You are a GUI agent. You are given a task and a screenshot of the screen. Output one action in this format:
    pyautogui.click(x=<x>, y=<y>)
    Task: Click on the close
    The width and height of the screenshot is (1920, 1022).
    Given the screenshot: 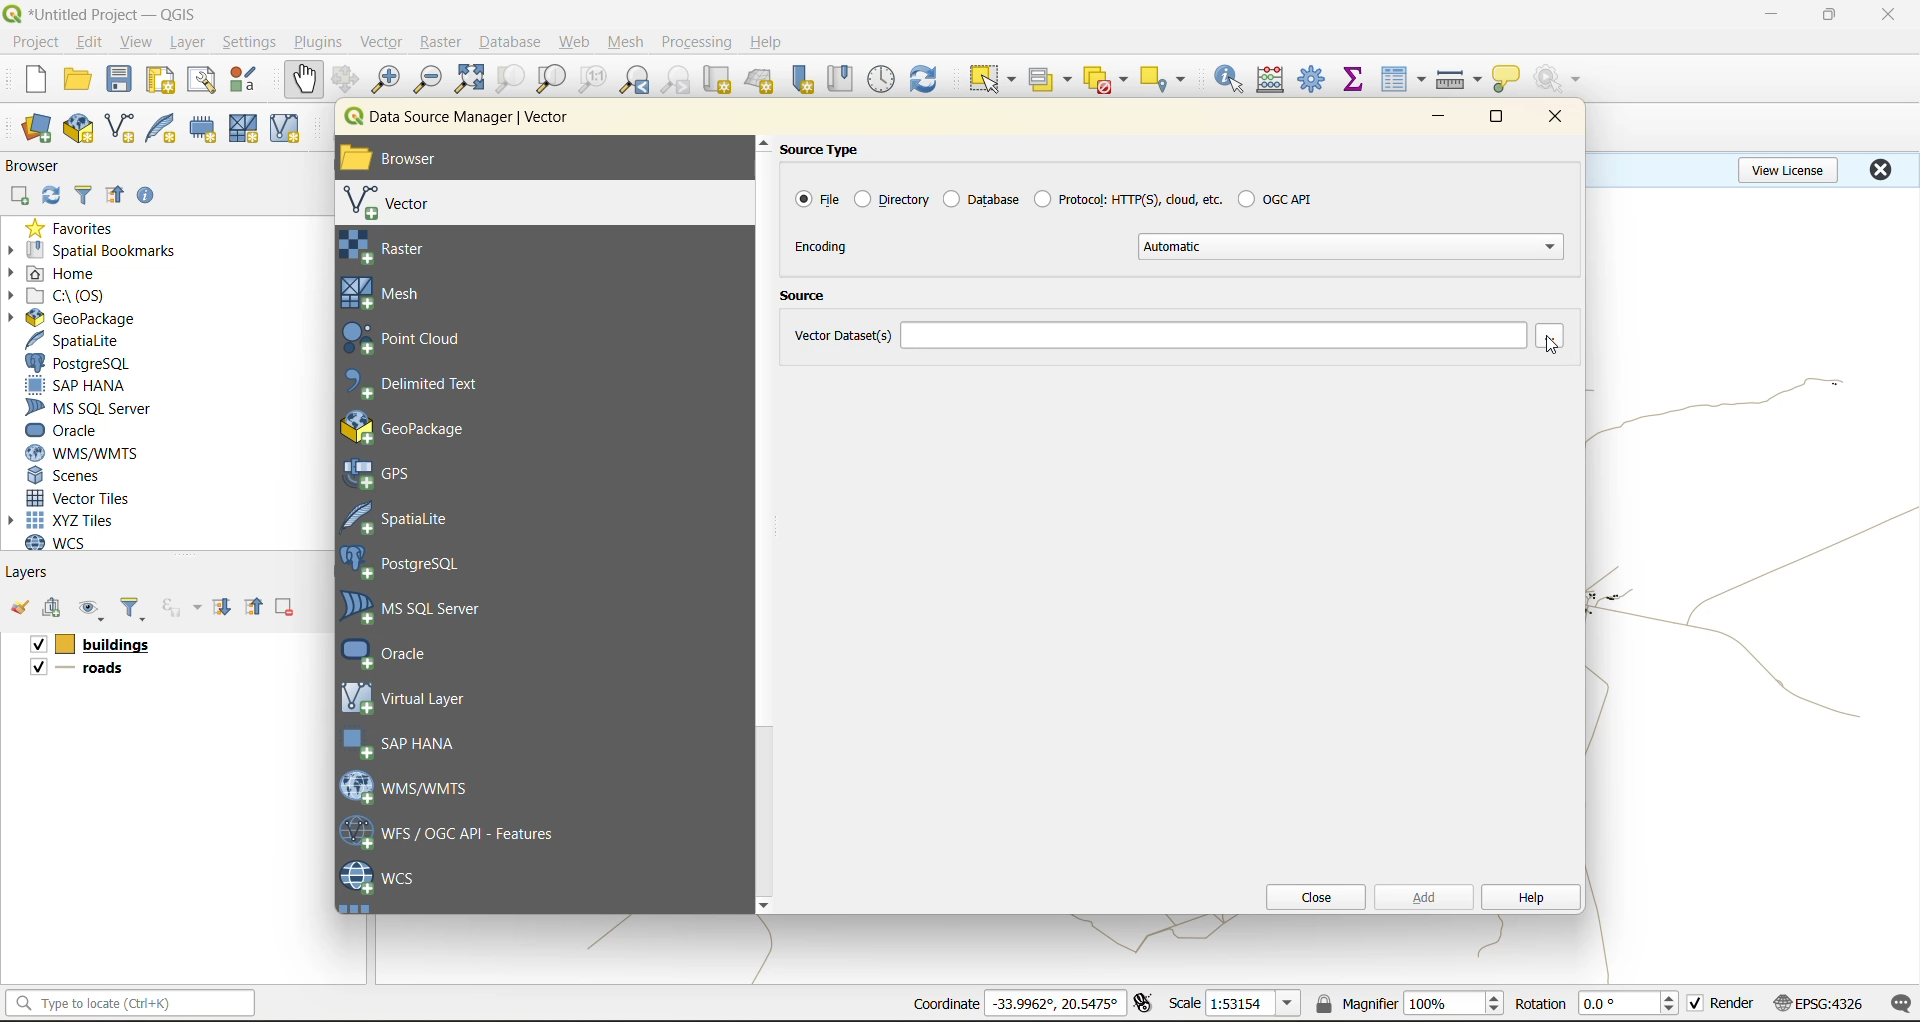 What is the action you would take?
    pyautogui.click(x=1880, y=169)
    